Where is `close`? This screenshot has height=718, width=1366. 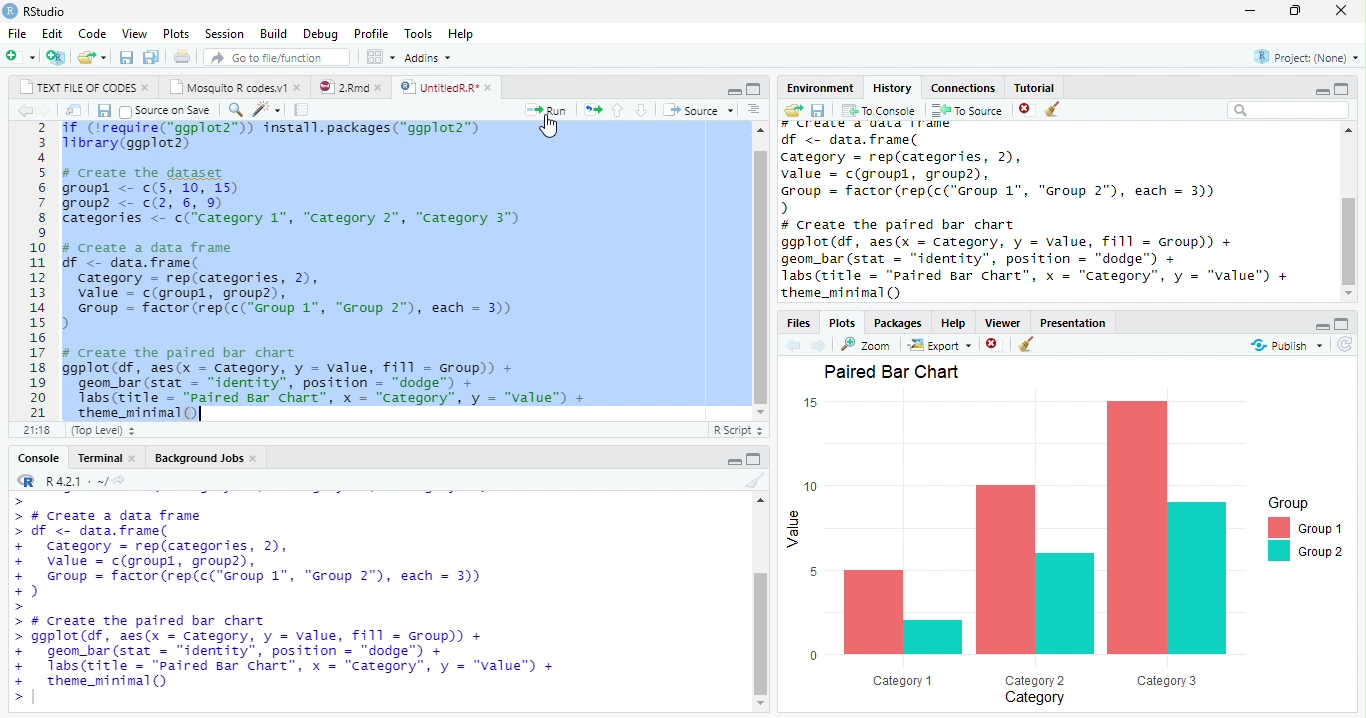
close is located at coordinates (146, 89).